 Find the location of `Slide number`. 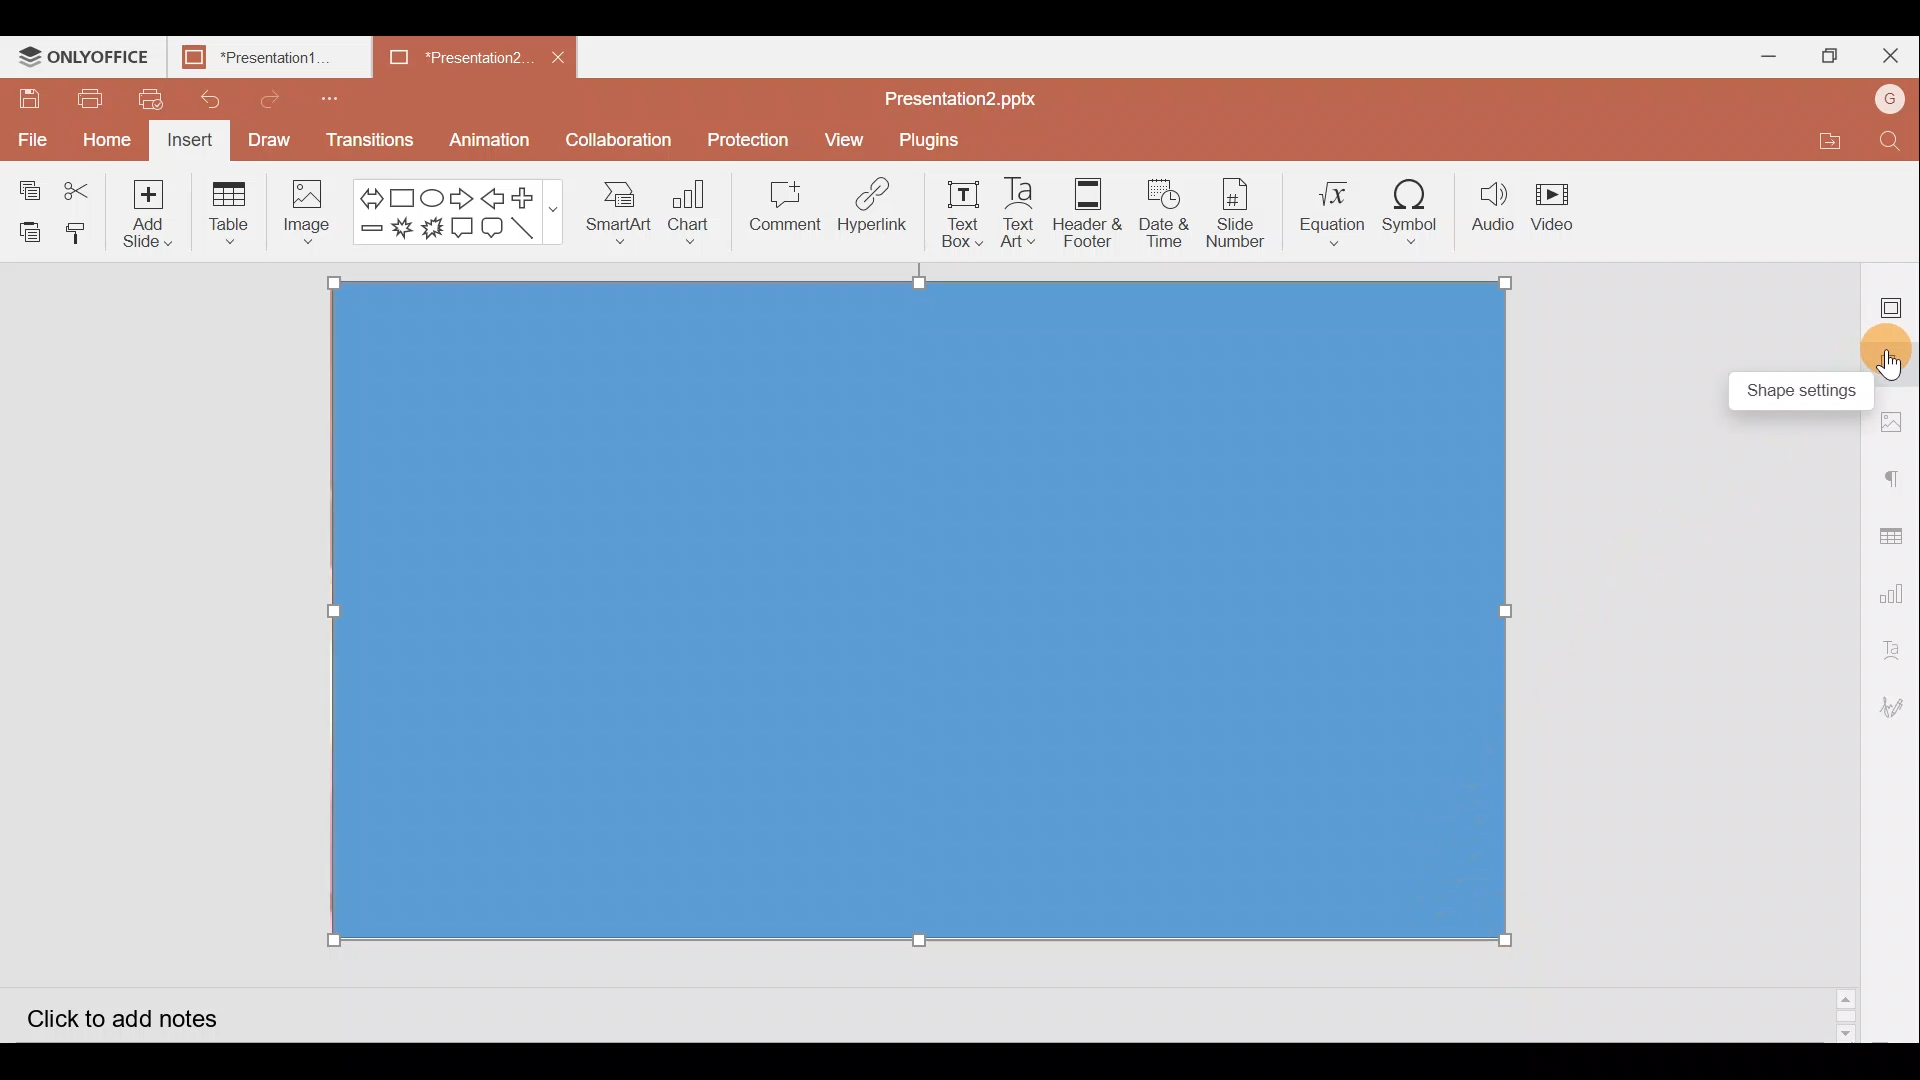

Slide number is located at coordinates (1242, 211).